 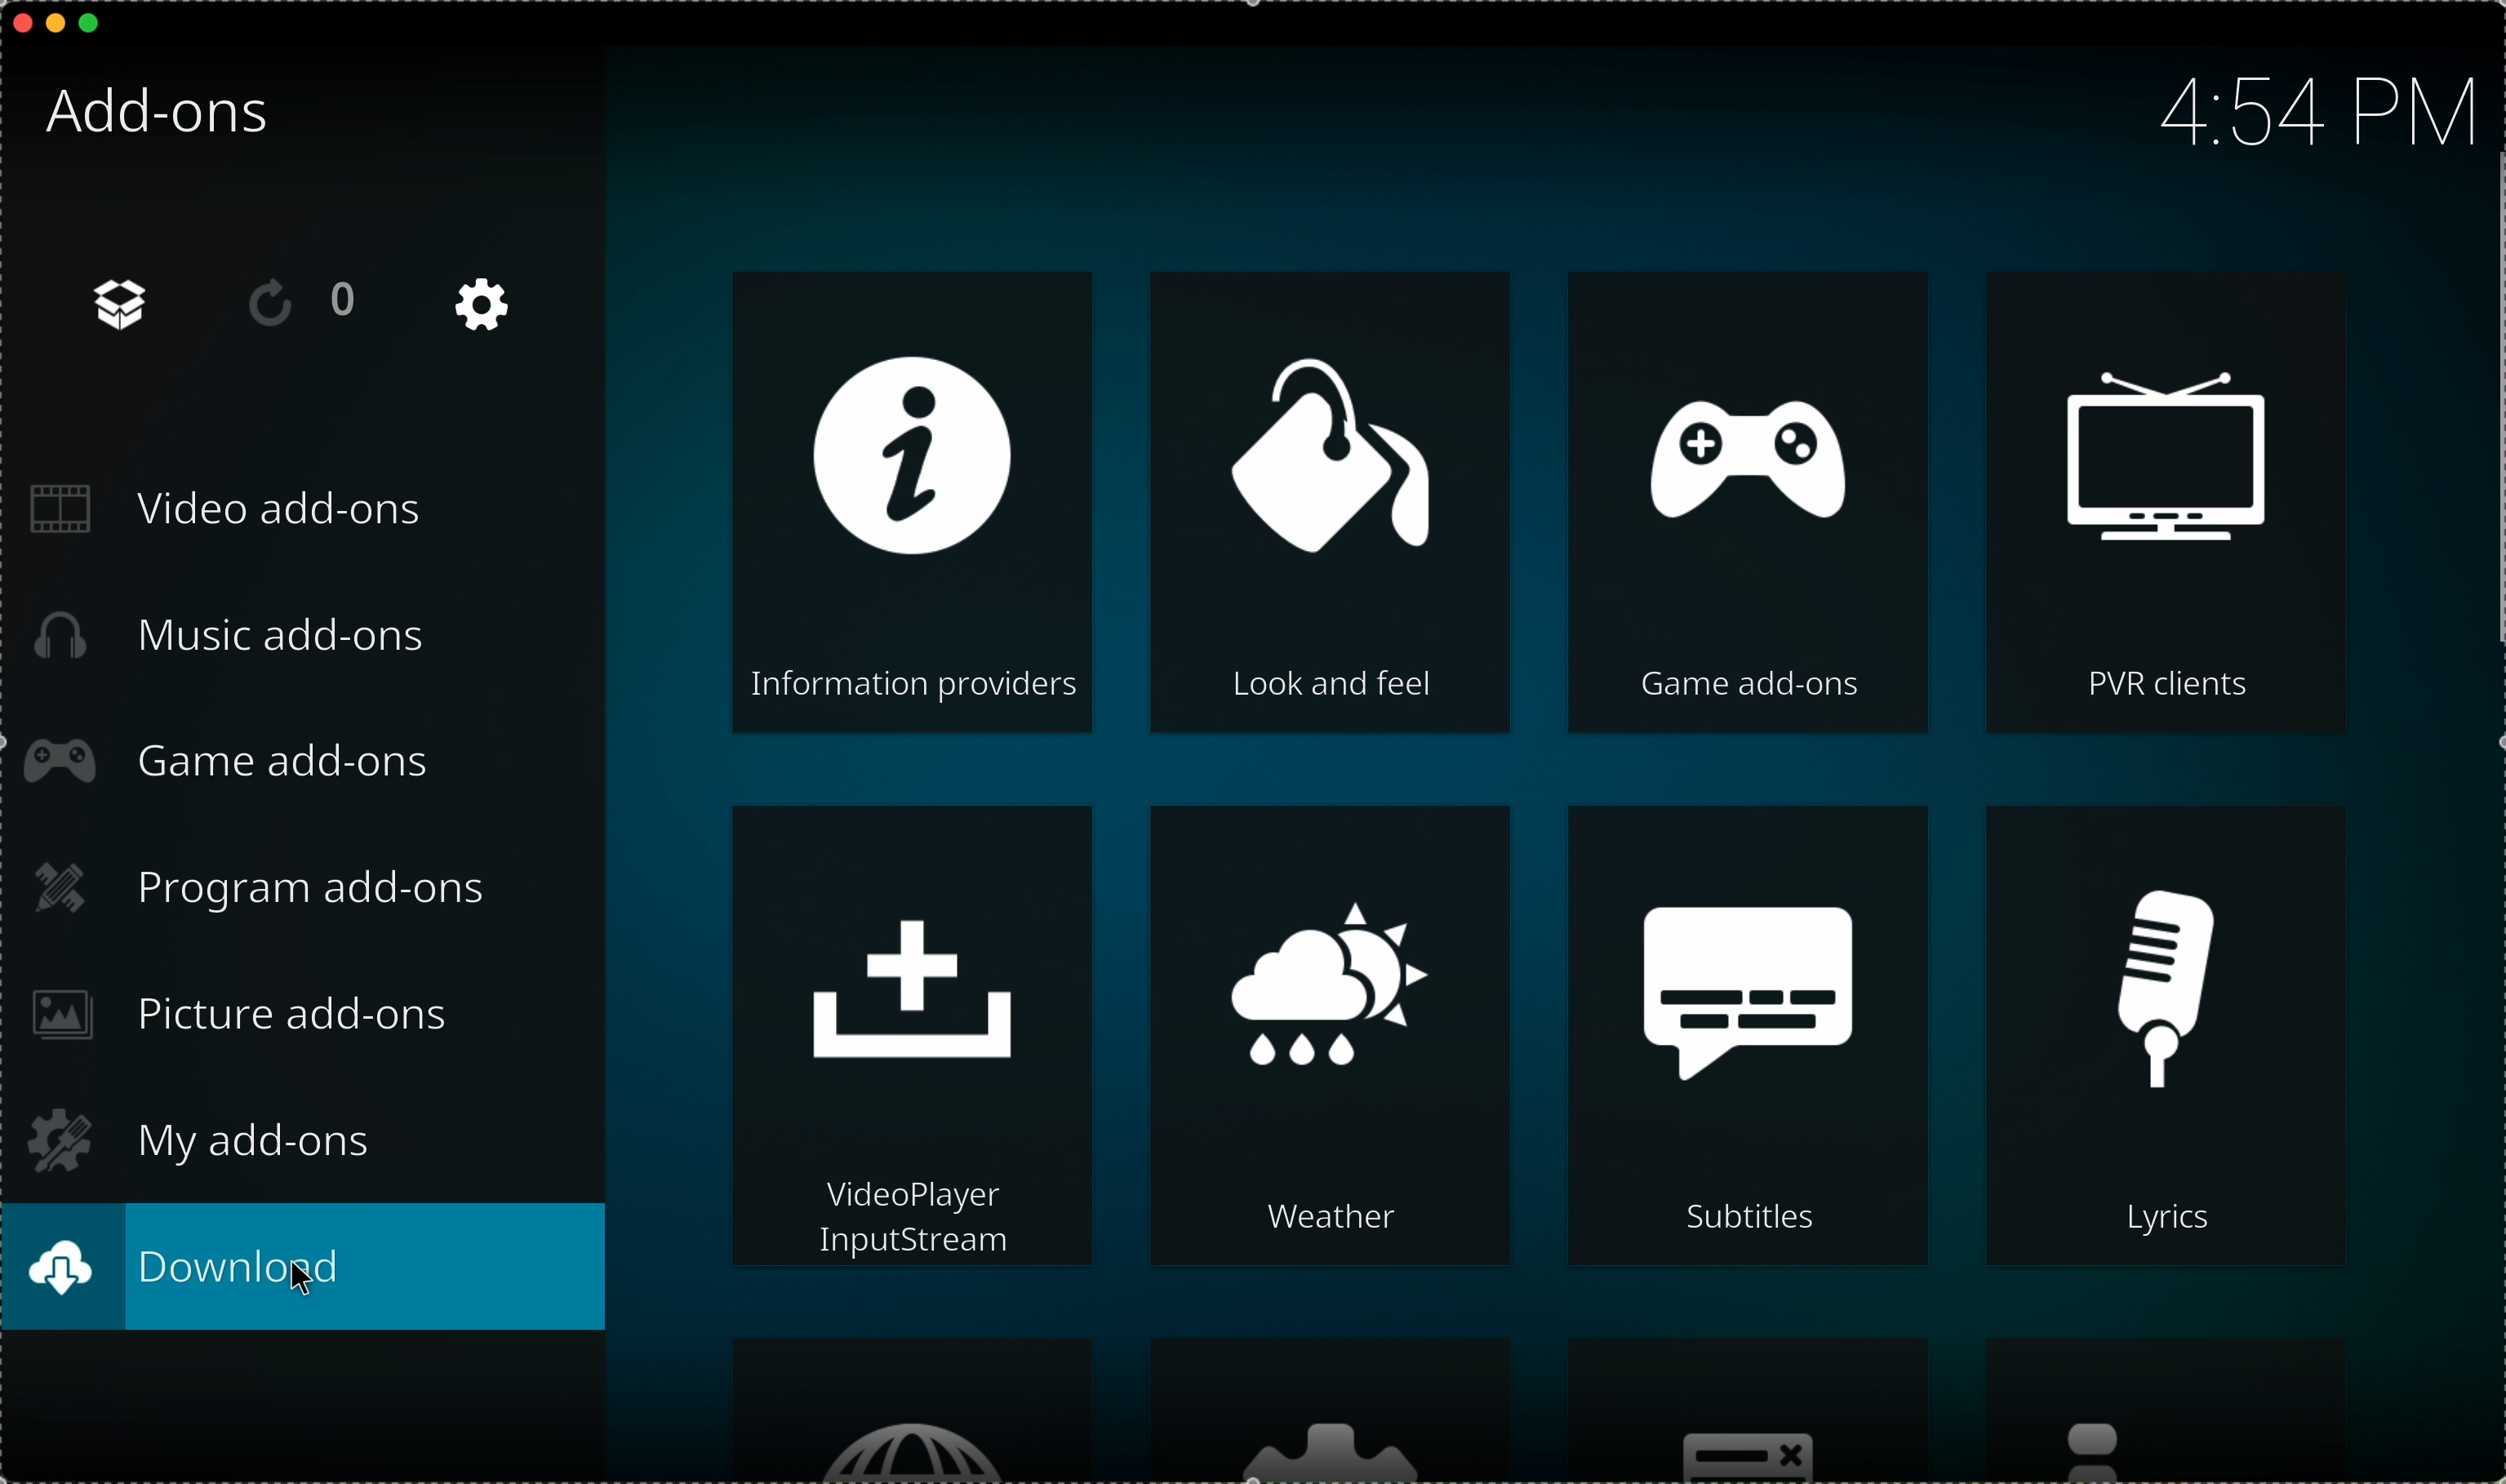 What do you see at coordinates (246, 1016) in the screenshot?
I see `picture add-ons` at bounding box center [246, 1016].